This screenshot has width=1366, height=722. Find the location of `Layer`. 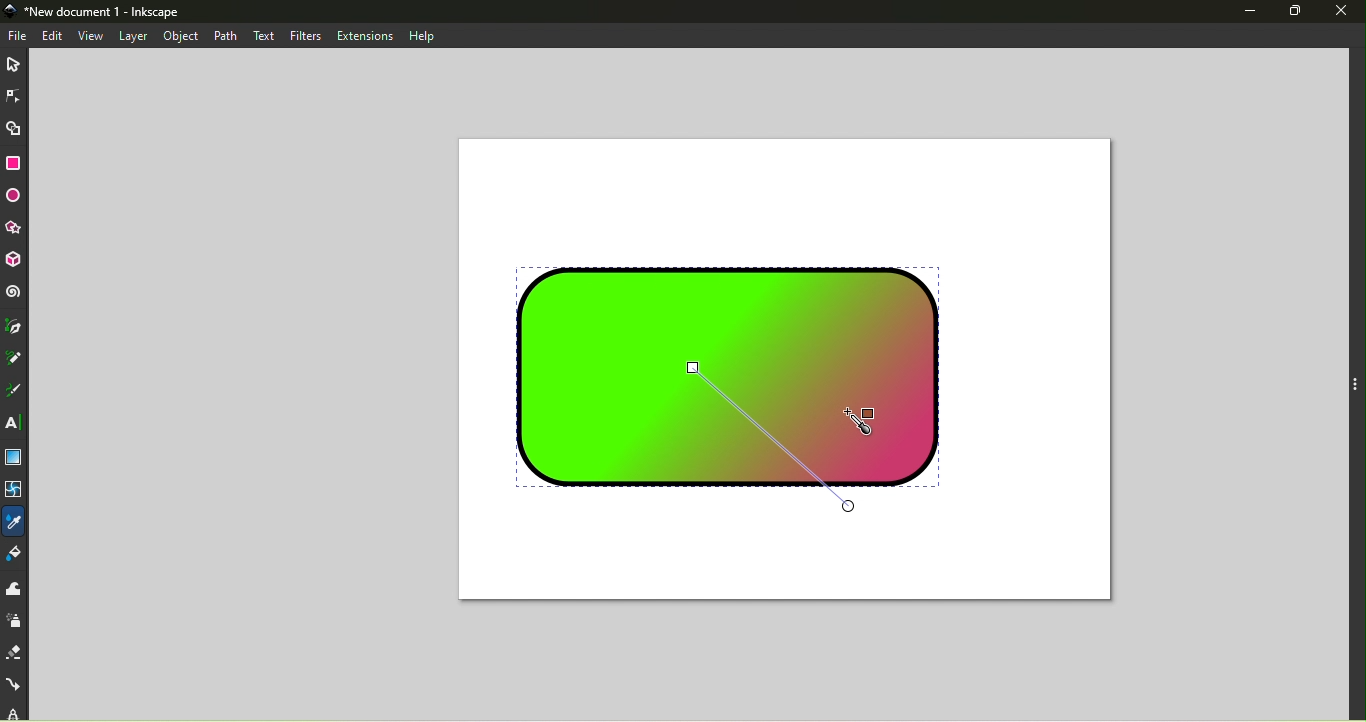

Layer is located at coordinates (134, 37).